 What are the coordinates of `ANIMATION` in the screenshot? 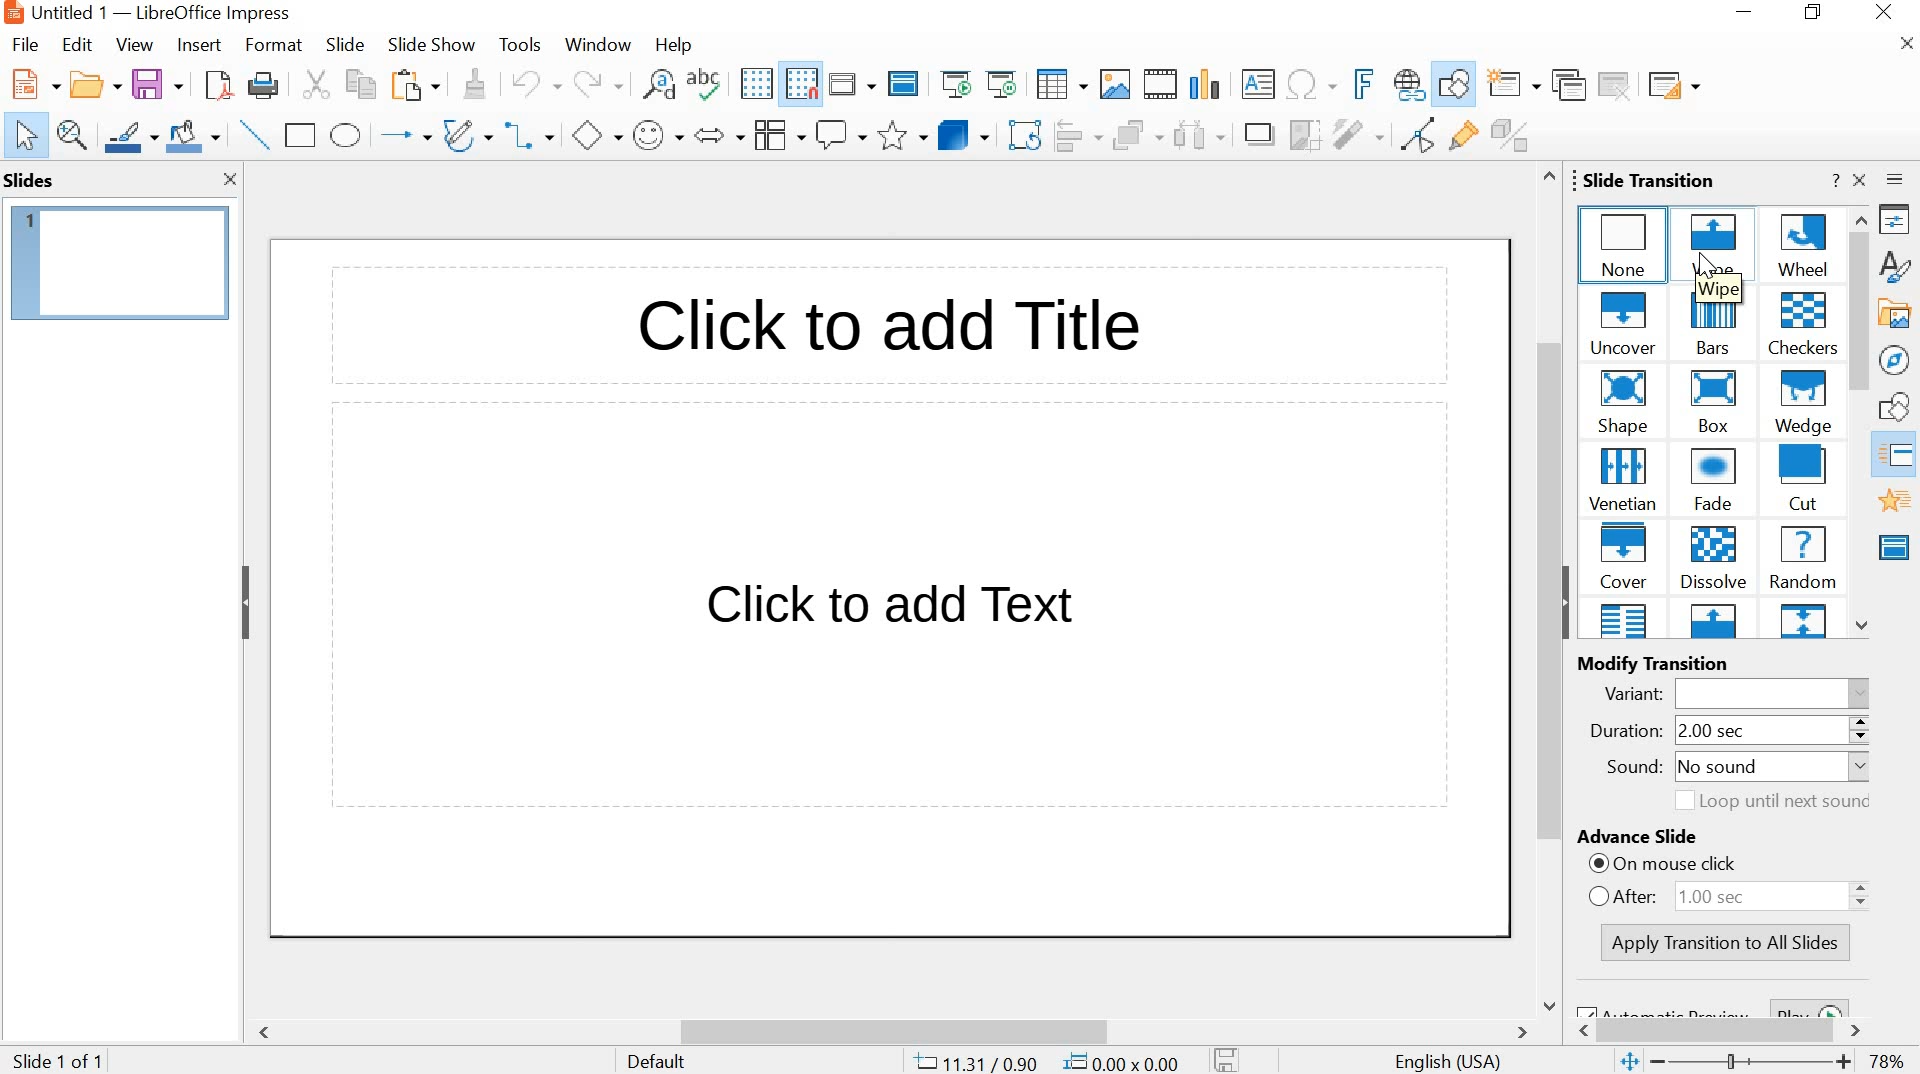 It's located at (1895, 501).